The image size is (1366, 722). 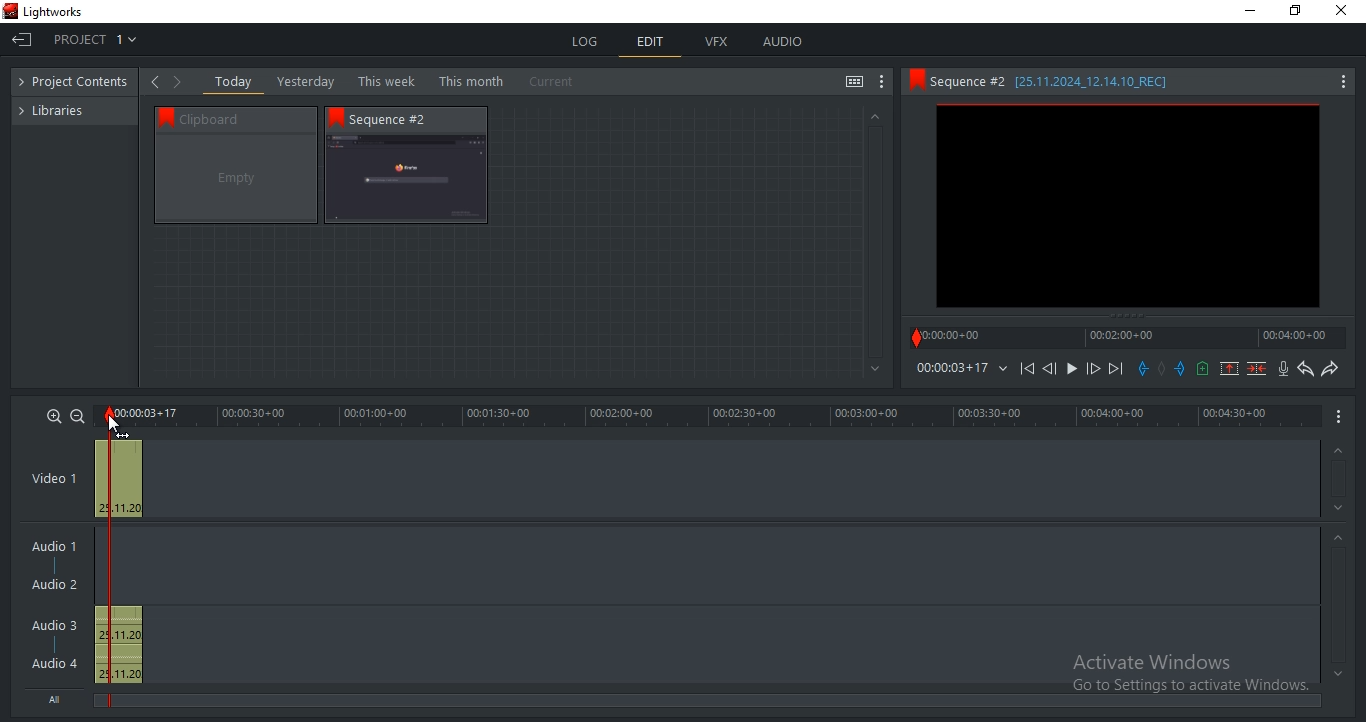 What do you see at coordinates (59, 697) in the screenshot?
I see `All` at bounding box center [59, 697].